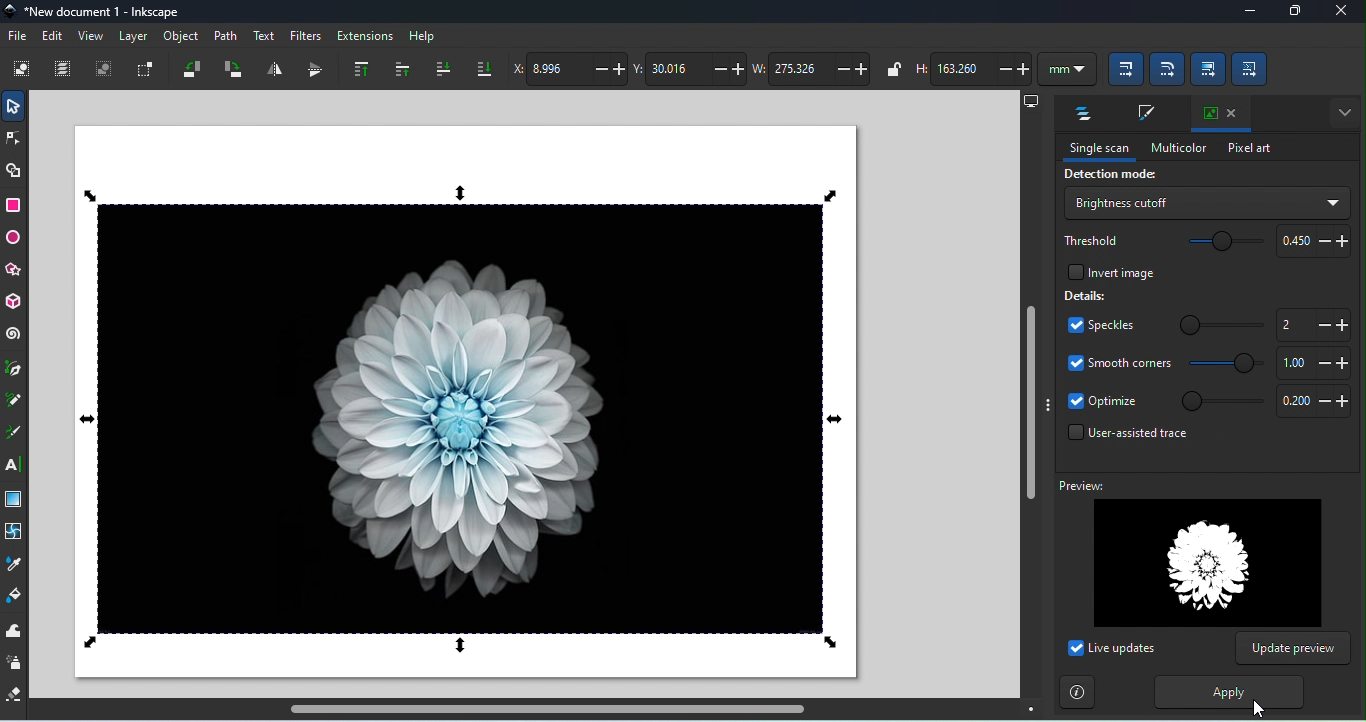 The height and width of the screenshot is (722, 1366). I want to click on Object flip horizontally, so click(274, 69).